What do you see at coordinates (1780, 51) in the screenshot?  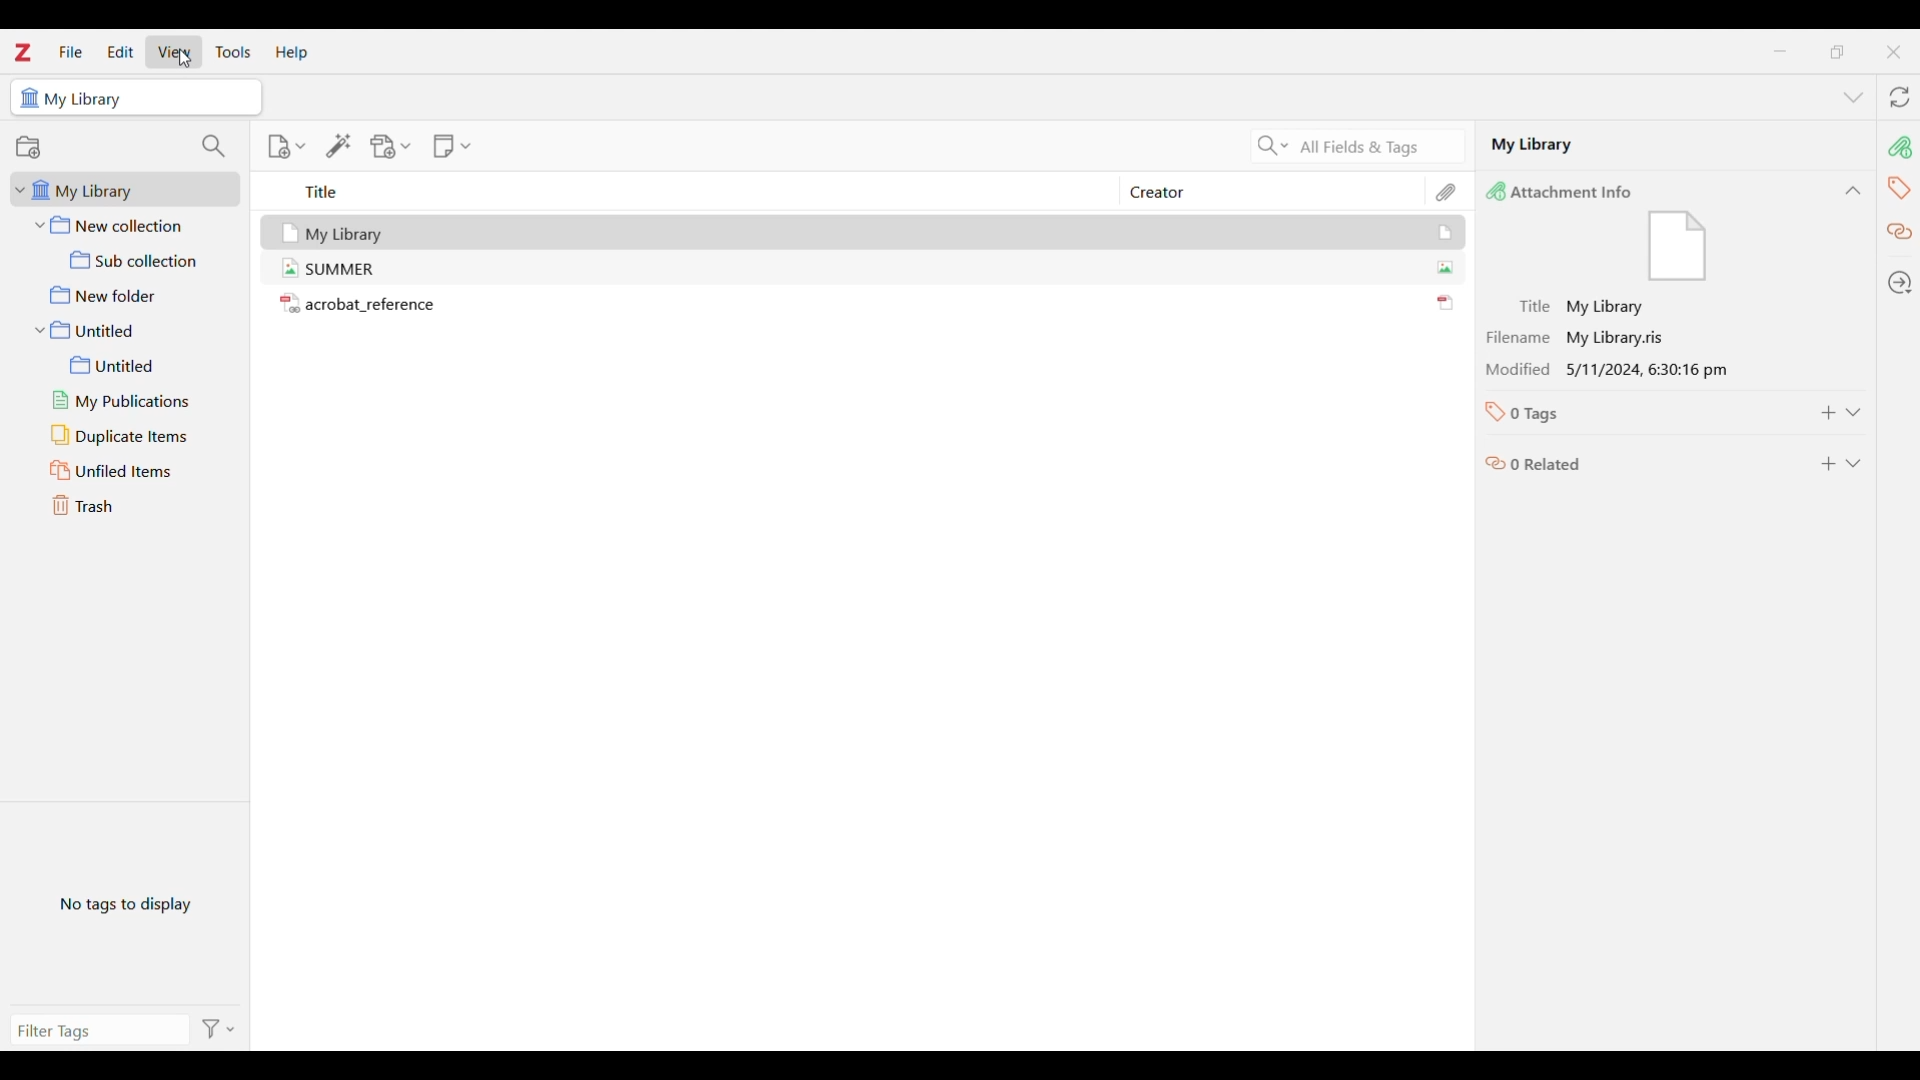 I see `Minimize` at bounding box center [1780, 51].